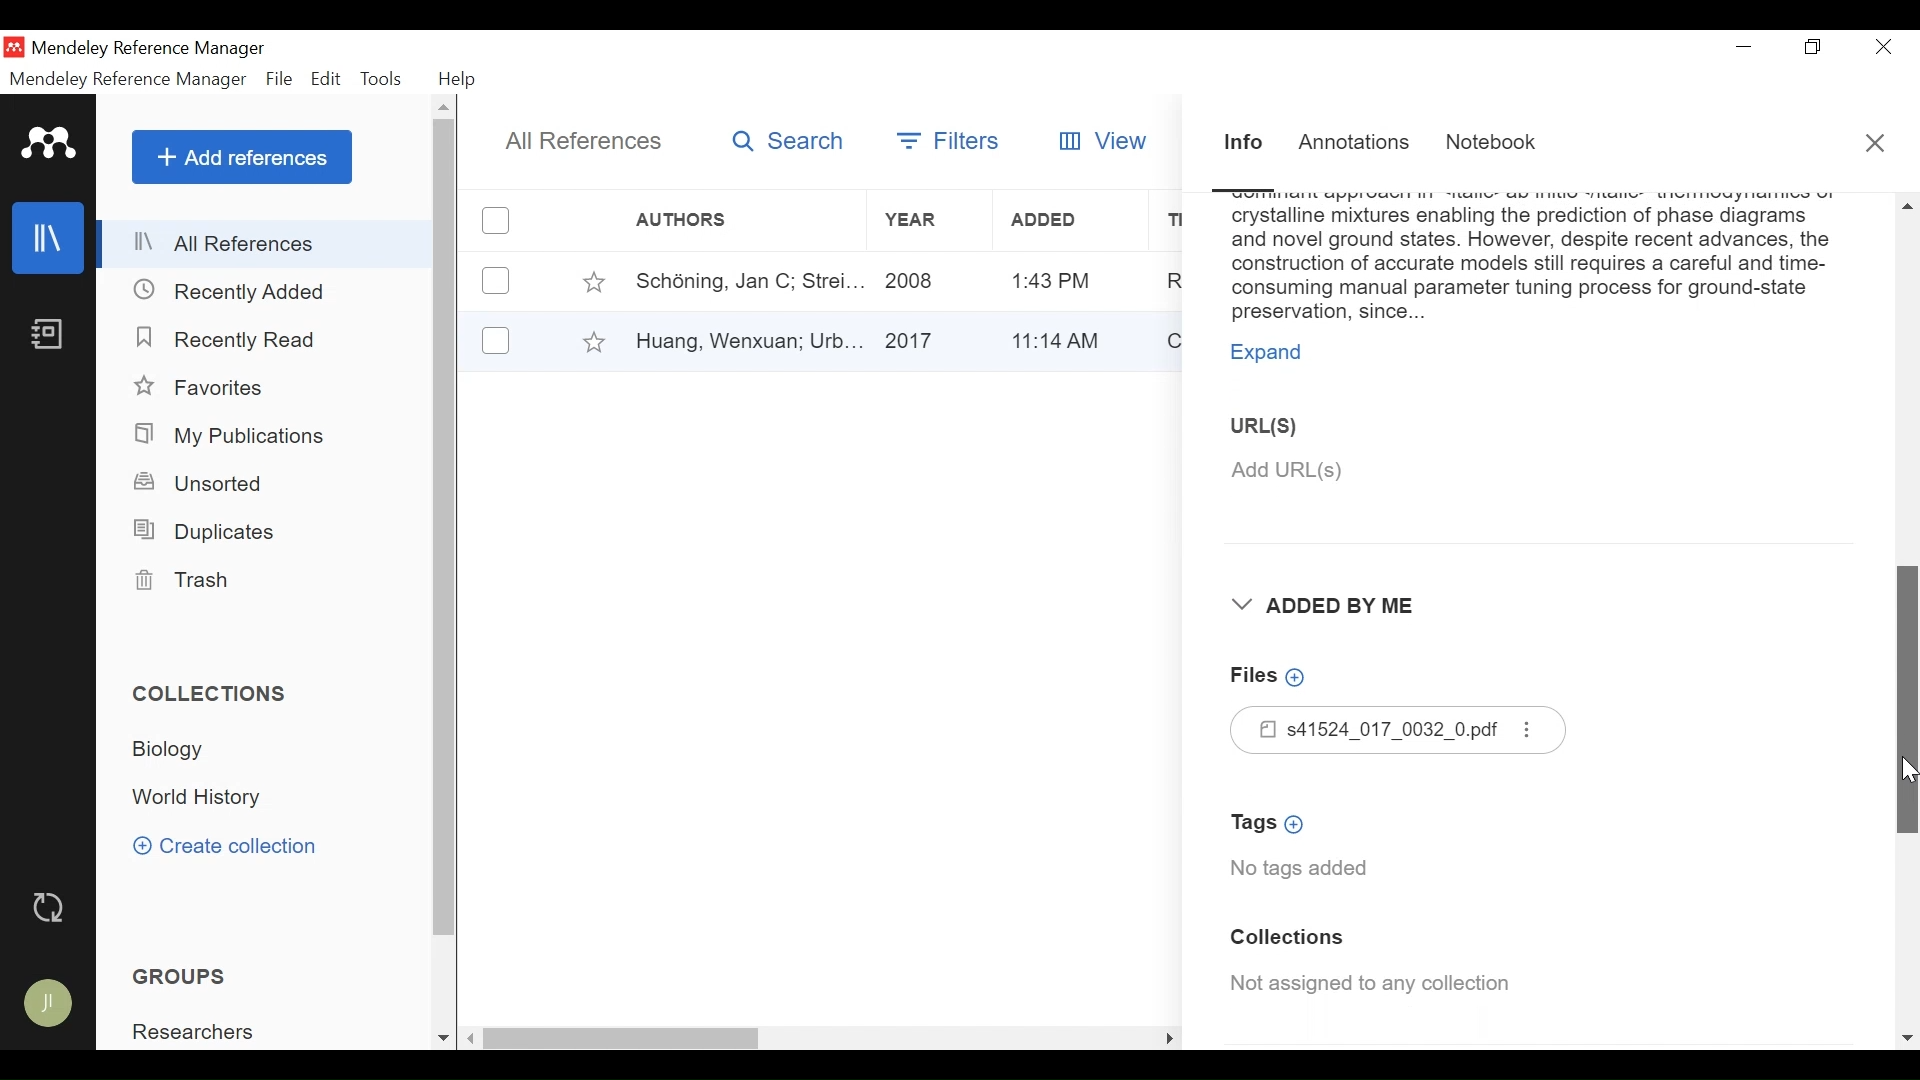 The image size is (1920, 1080). What do you see at coordinates (593, 281) in the screenshot?
I see `Toggle Favorite` at bounding box center [593, 281].